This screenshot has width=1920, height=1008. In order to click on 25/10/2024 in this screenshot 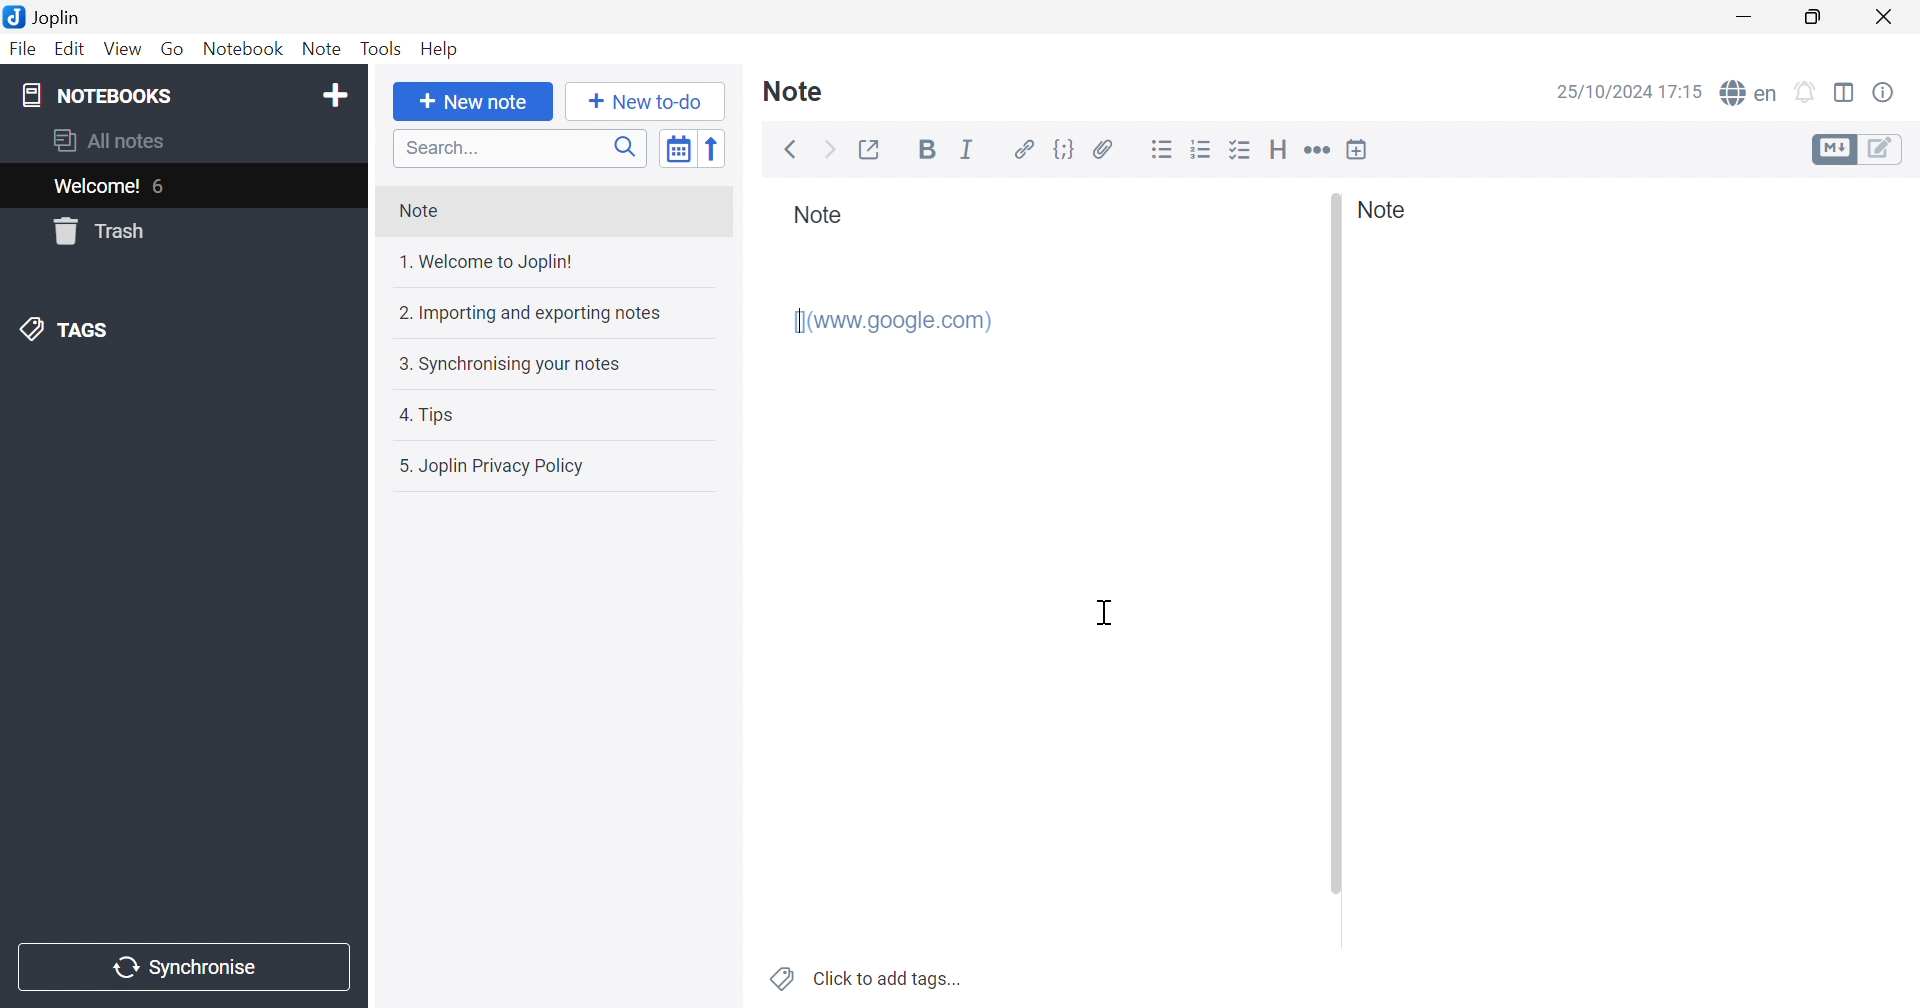, I will do `click(1601, 93)`.